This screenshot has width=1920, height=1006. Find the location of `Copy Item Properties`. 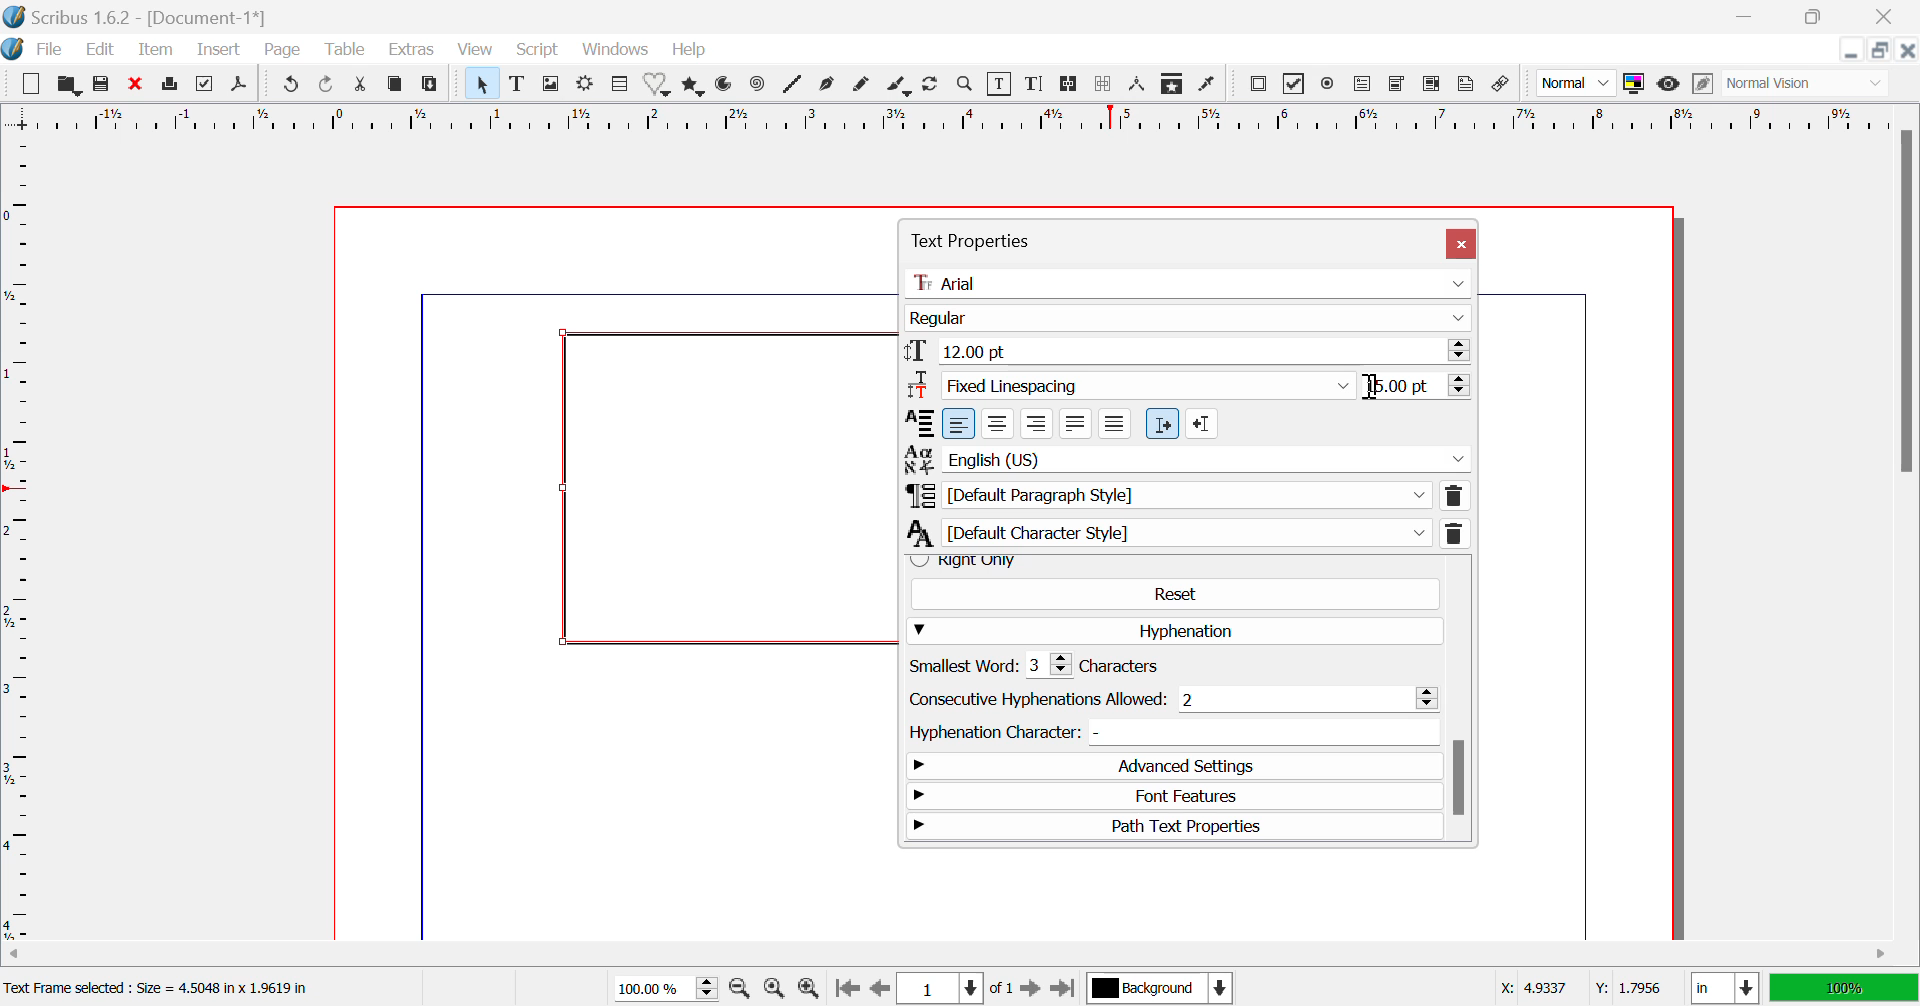

Copy Item Properties is located at coordinates (1175, 85).